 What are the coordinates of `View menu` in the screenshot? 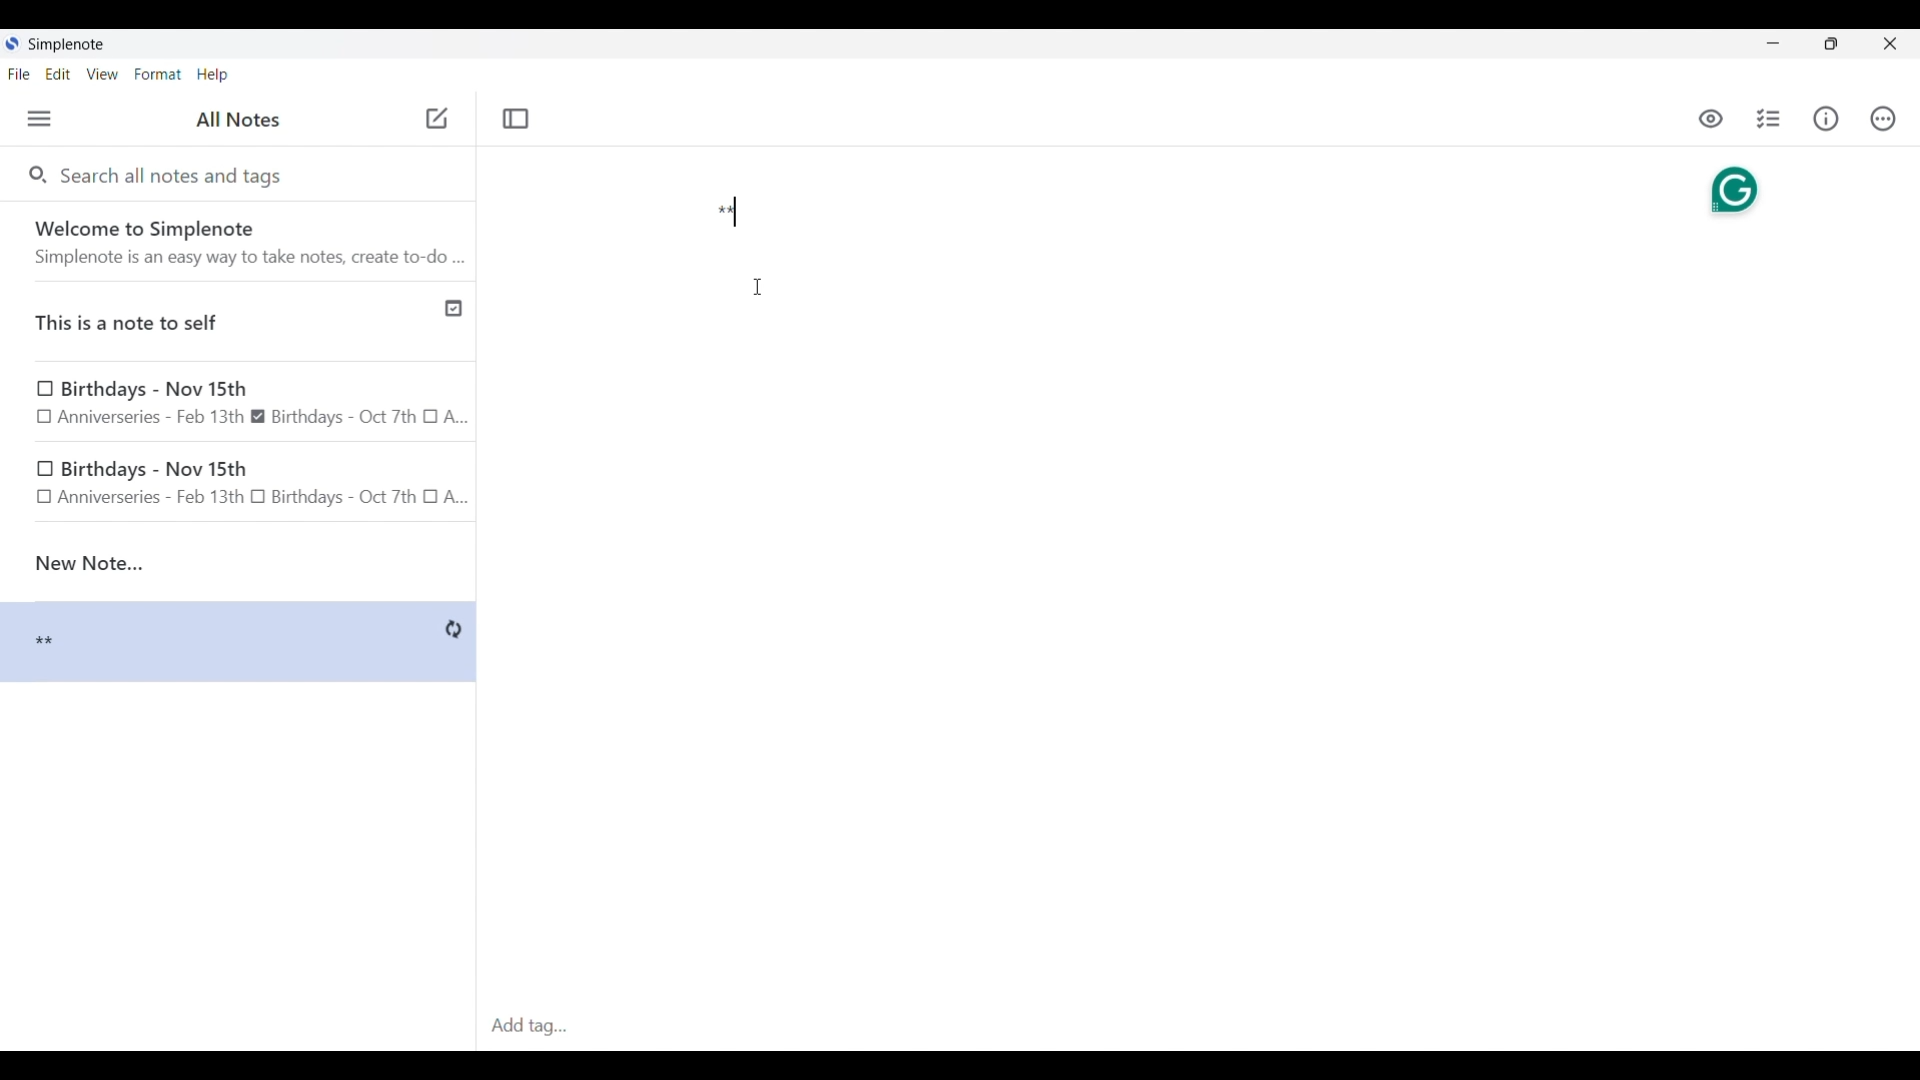 It's located at (103, 73).